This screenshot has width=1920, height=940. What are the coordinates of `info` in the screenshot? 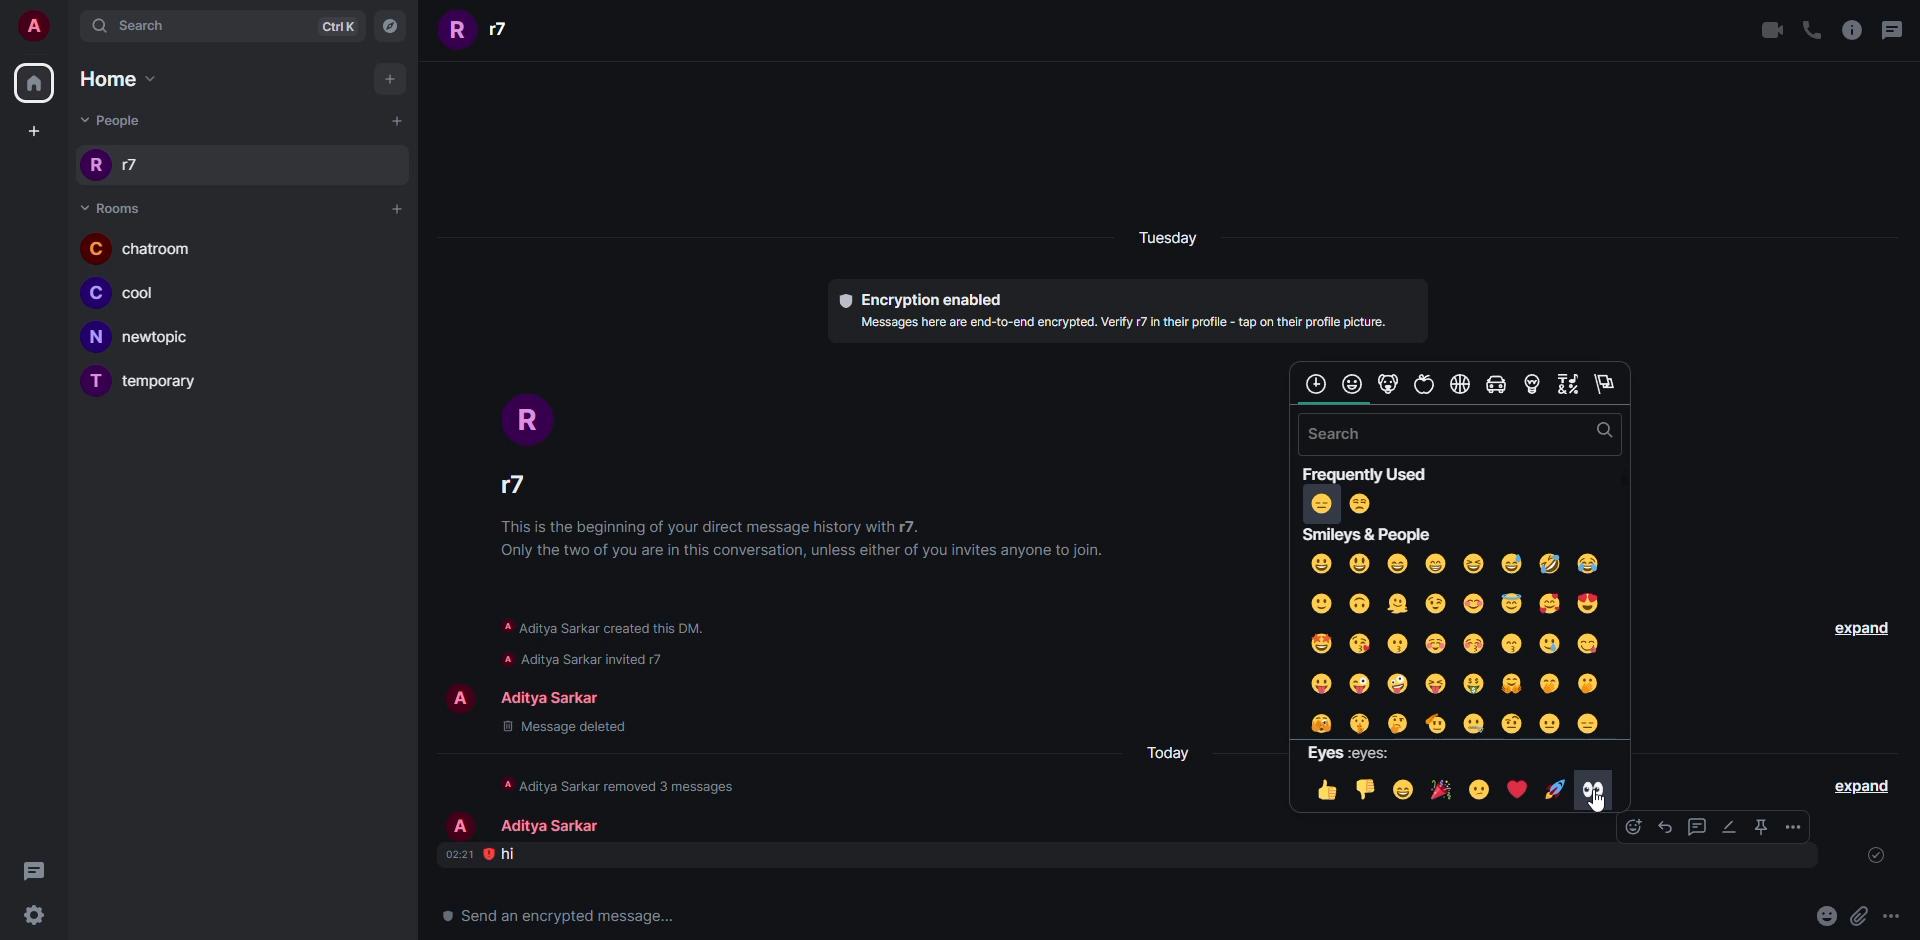 It's located at (1852, 30).